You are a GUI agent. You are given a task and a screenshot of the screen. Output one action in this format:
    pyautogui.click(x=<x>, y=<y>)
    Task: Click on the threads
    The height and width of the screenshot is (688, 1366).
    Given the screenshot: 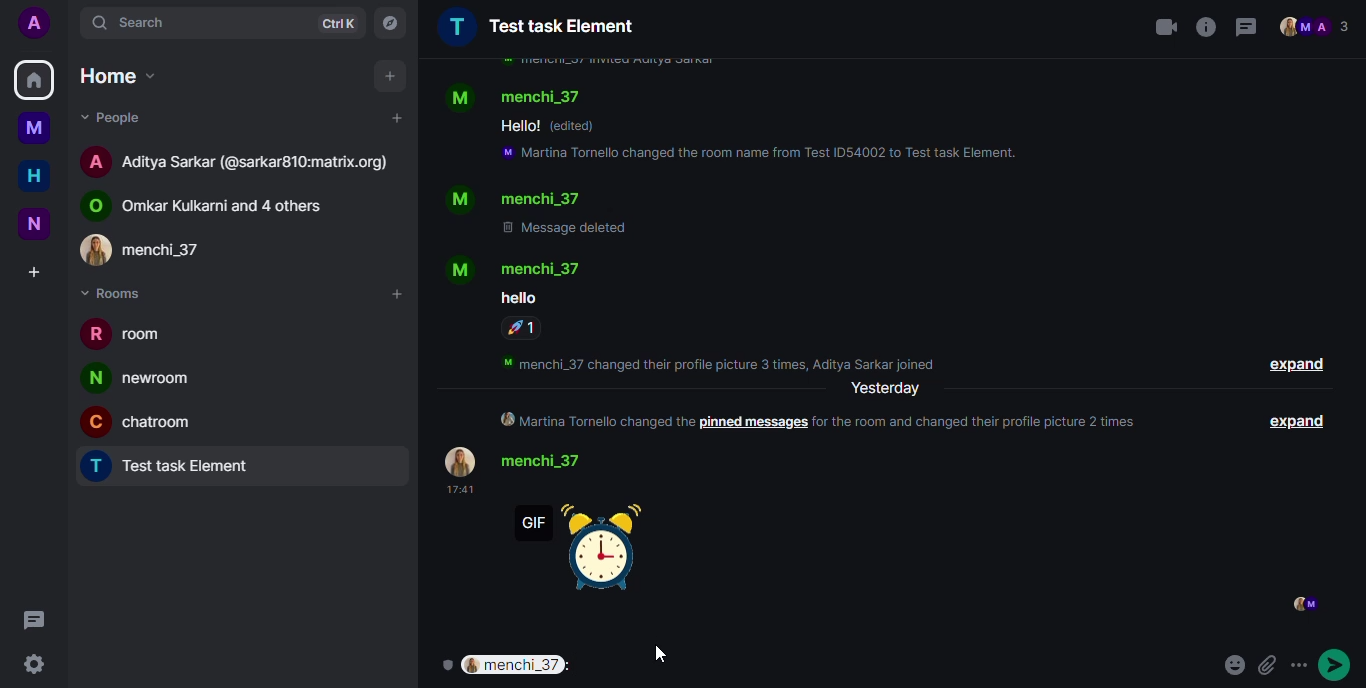 What is the action you would take?
    pyautogui.click(x=1246, y=27)
    